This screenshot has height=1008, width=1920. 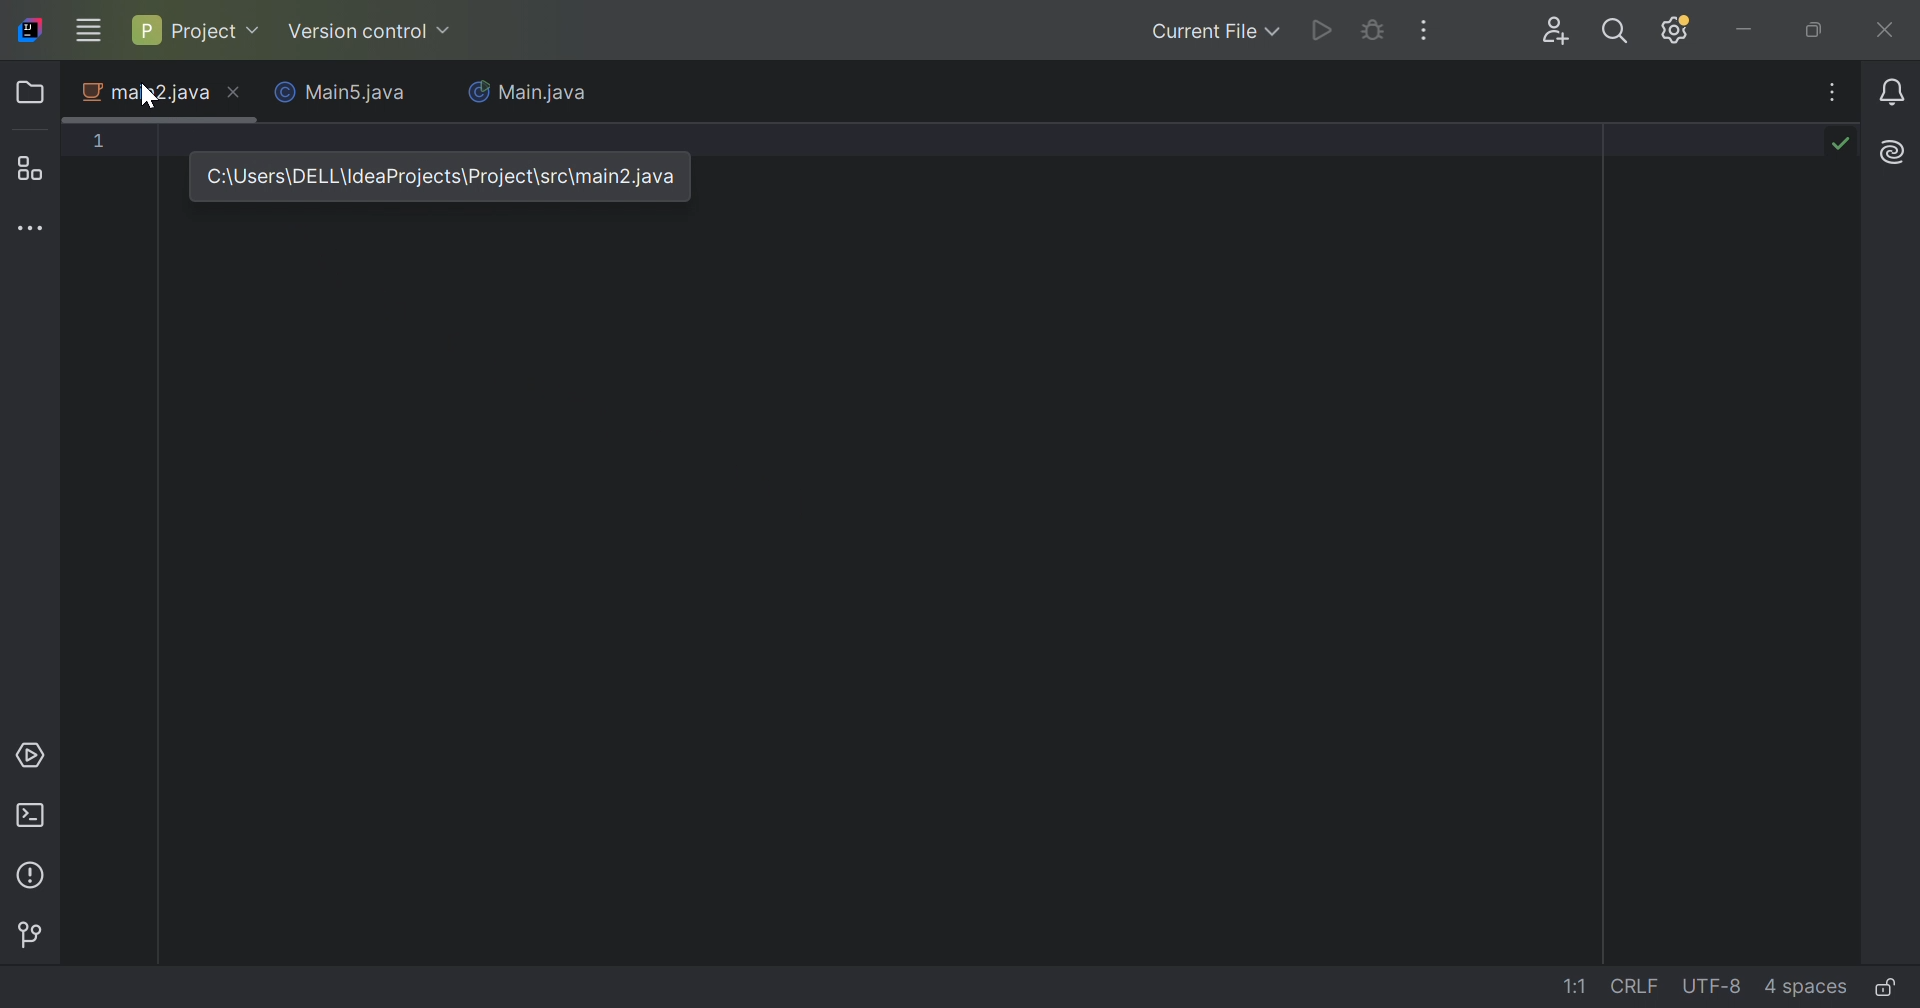 I want to click on IntelliJ IDEA icon, so click(x=30, y=30).